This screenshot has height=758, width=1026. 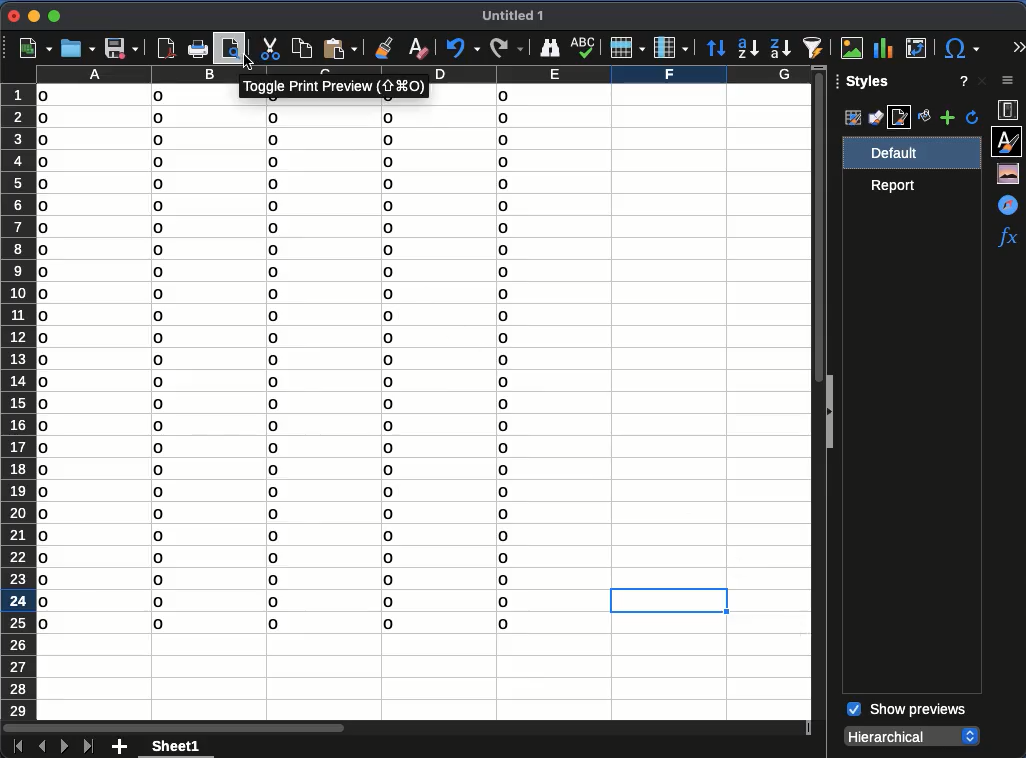 What do you see at coordinates (901, 119) in the screenshot?
I see `page style` at bounding box center [901, 119].